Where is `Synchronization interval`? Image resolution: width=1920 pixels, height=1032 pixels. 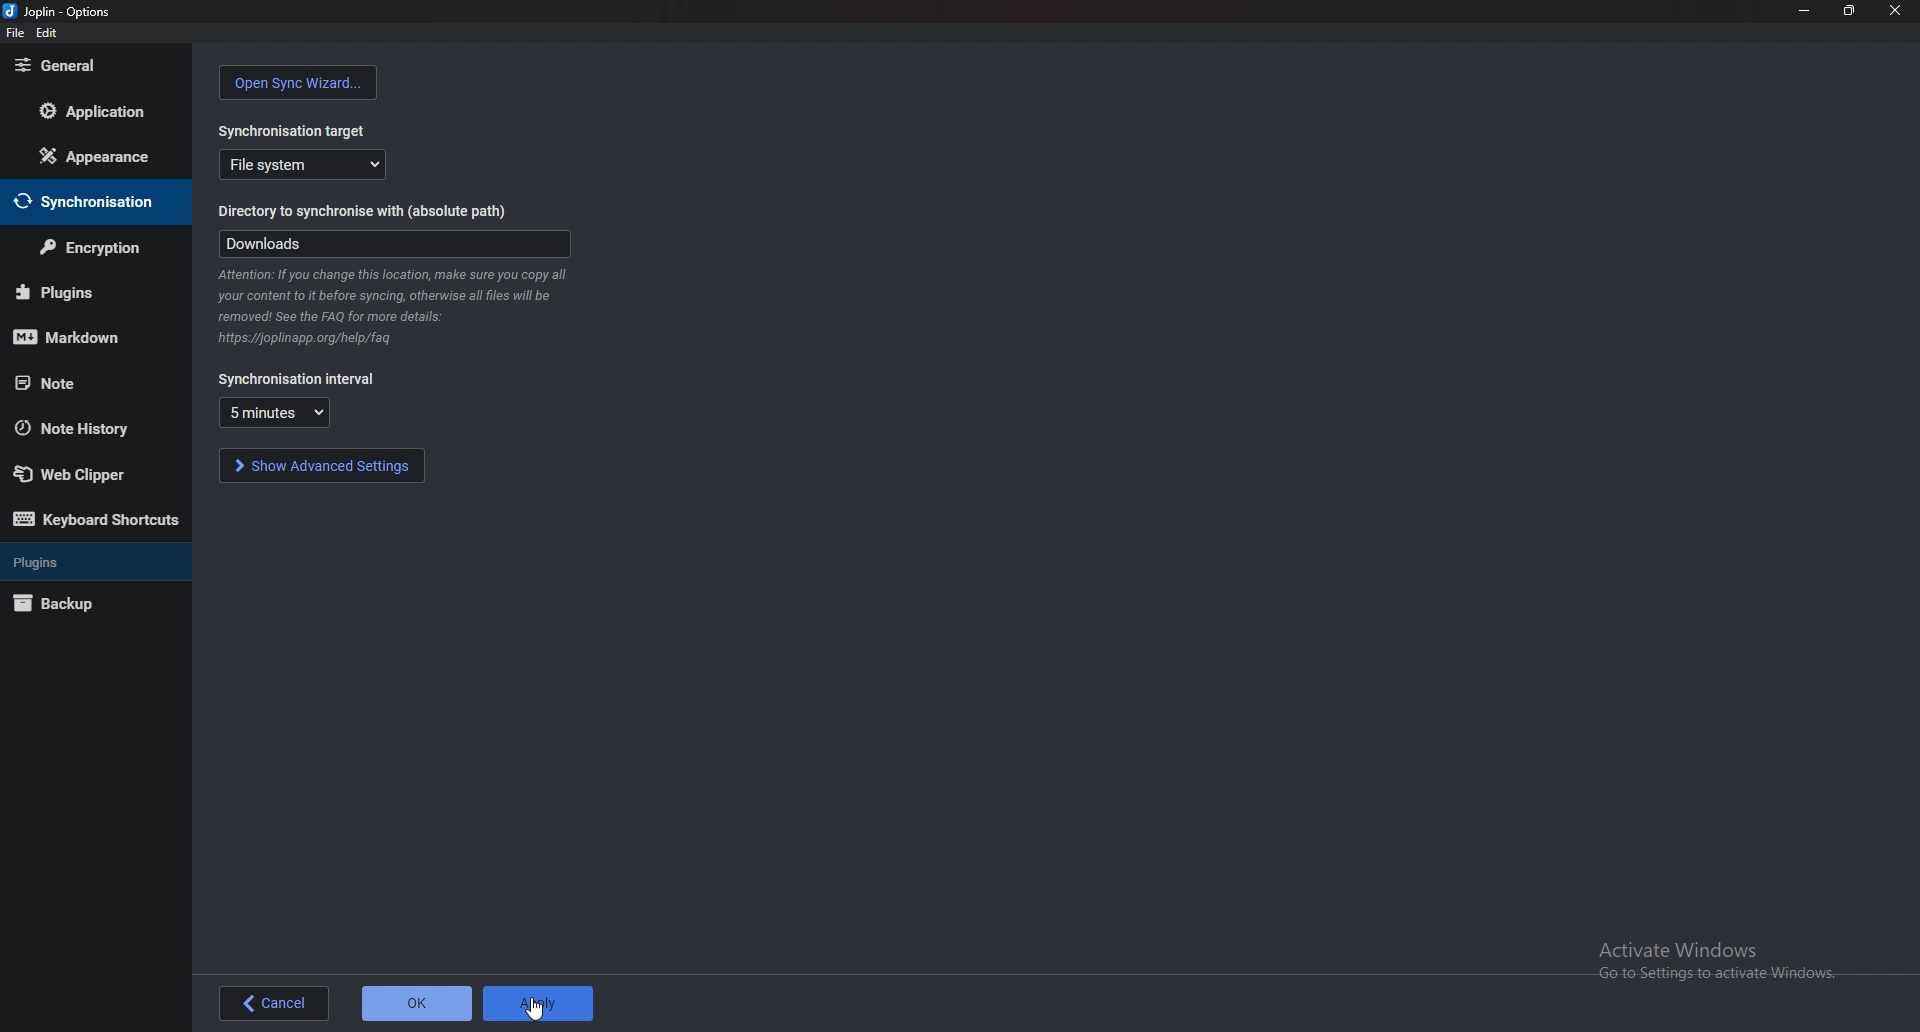
Synchronization interval is located at coordinates (298, 380).